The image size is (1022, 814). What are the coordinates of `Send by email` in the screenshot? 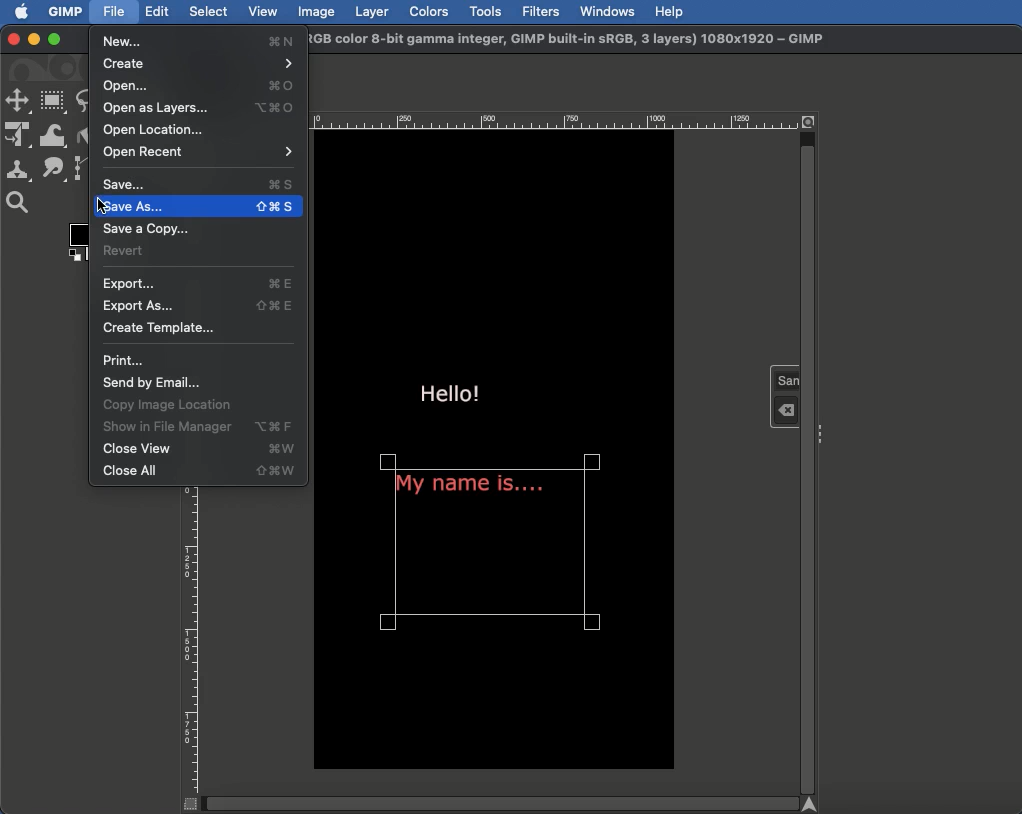 It's located at (152, 384).